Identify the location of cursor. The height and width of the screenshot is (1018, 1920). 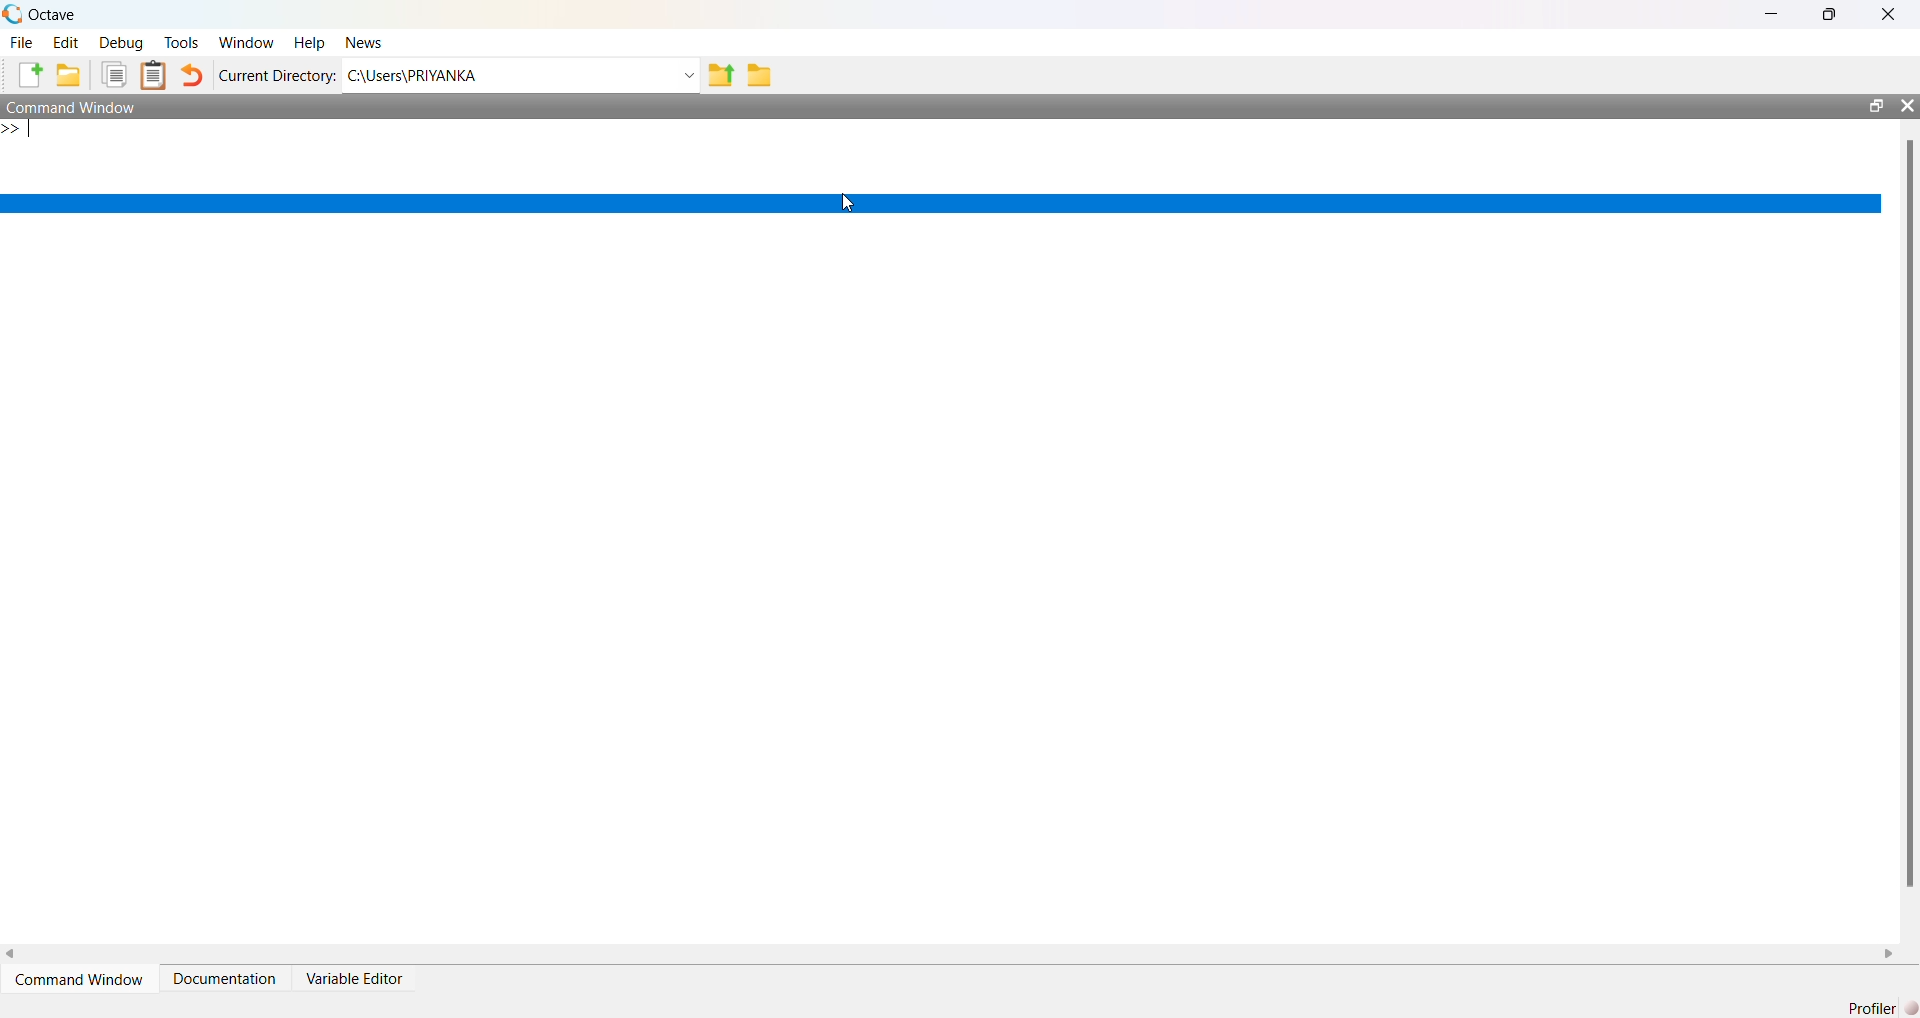
(849, 203).